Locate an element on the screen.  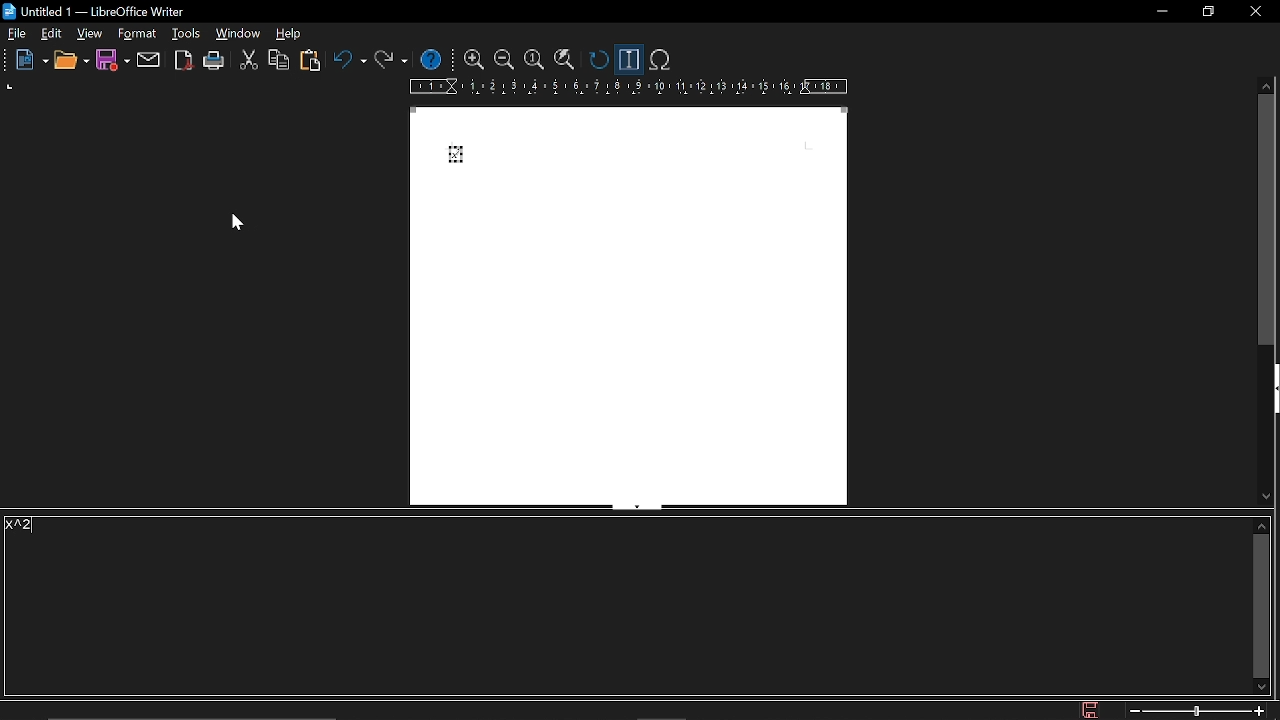
scale is located at coordinates (626, 87).